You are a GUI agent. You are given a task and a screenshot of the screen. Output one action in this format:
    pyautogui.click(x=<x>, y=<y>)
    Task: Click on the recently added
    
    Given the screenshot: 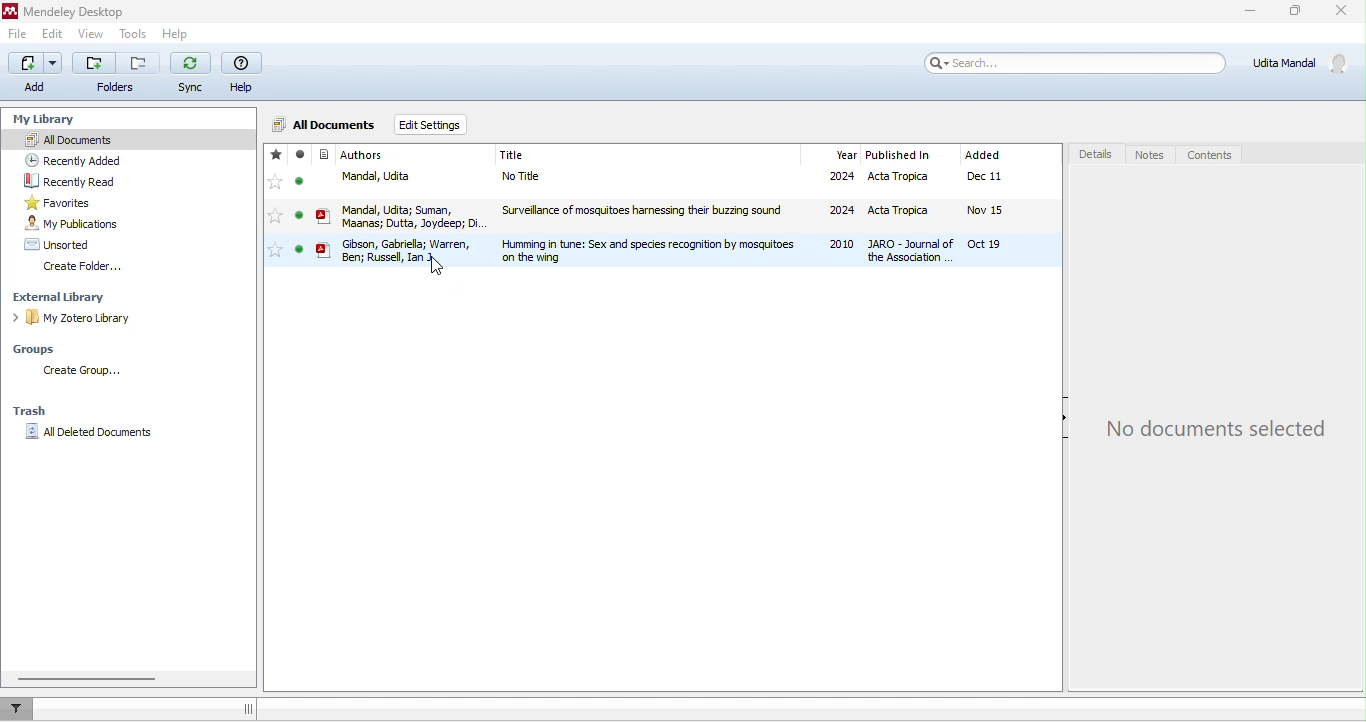 What is the action you would take?
    pyautogui.click(x=76, y=158)
    